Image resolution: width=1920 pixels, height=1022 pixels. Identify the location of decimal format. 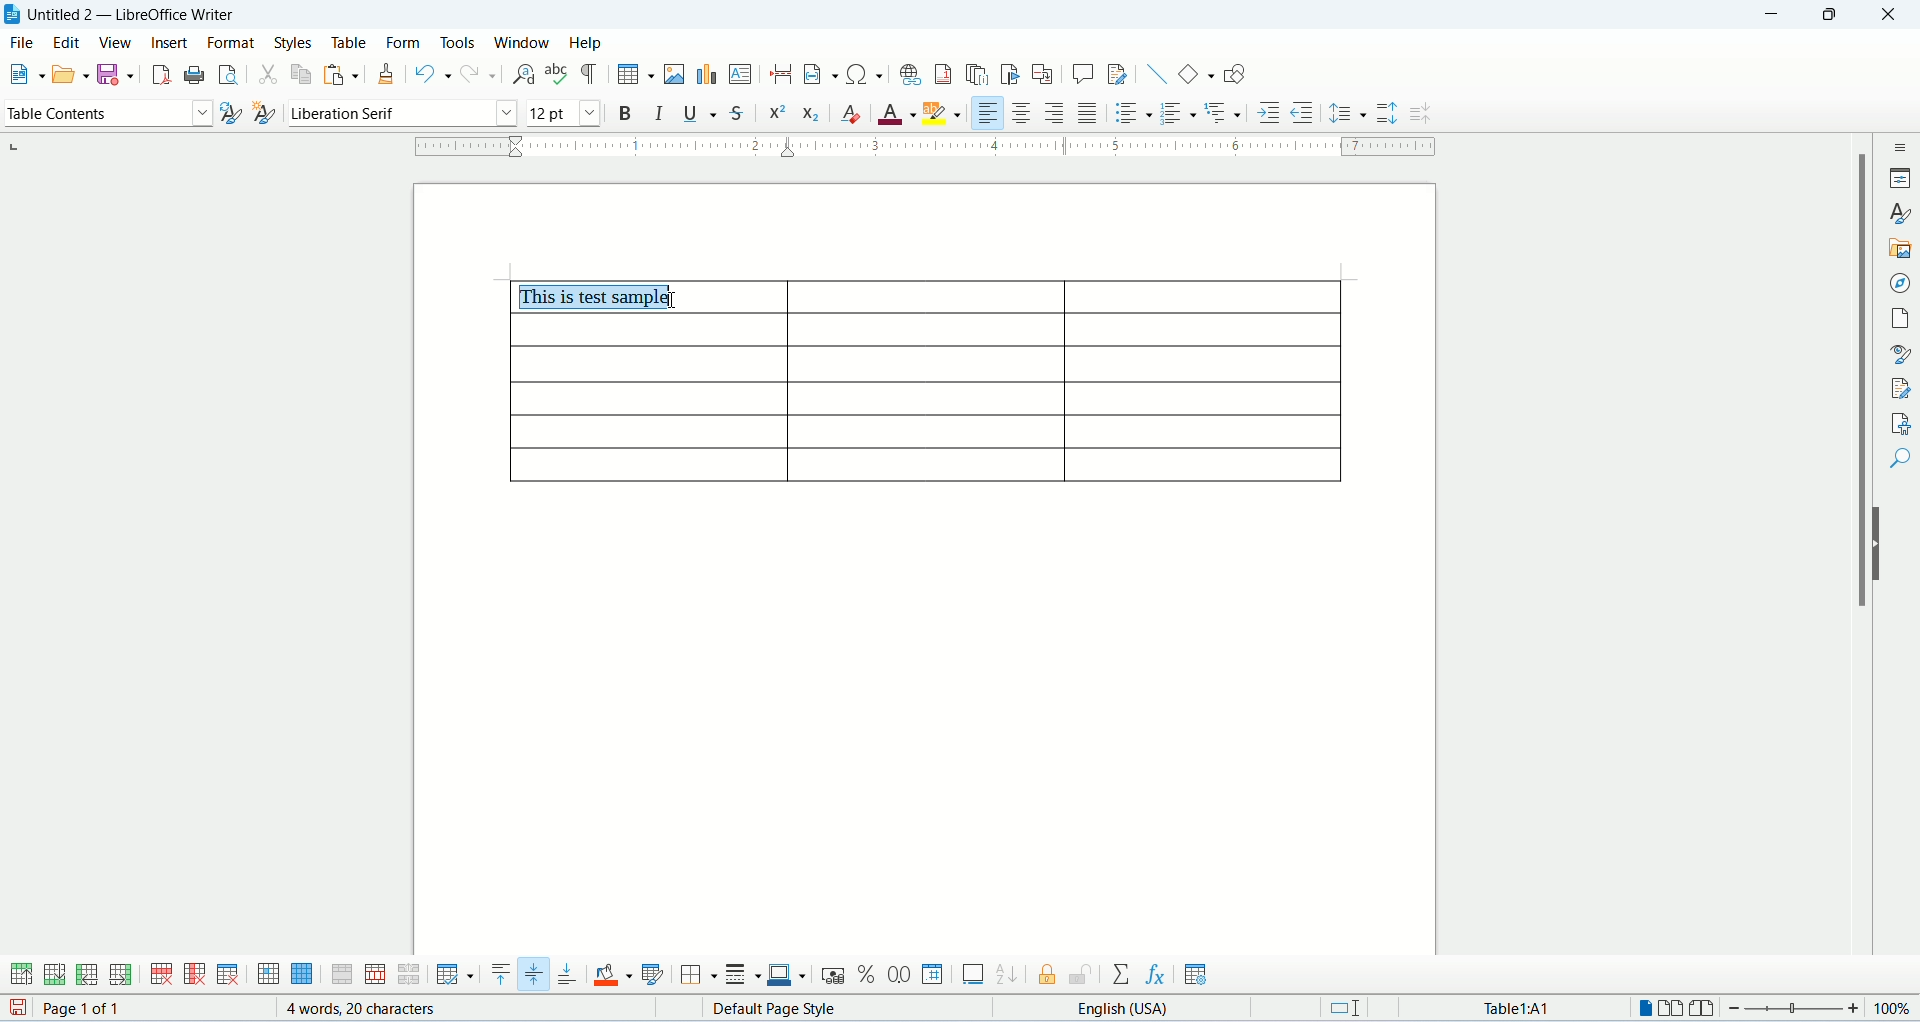
(902, 972).